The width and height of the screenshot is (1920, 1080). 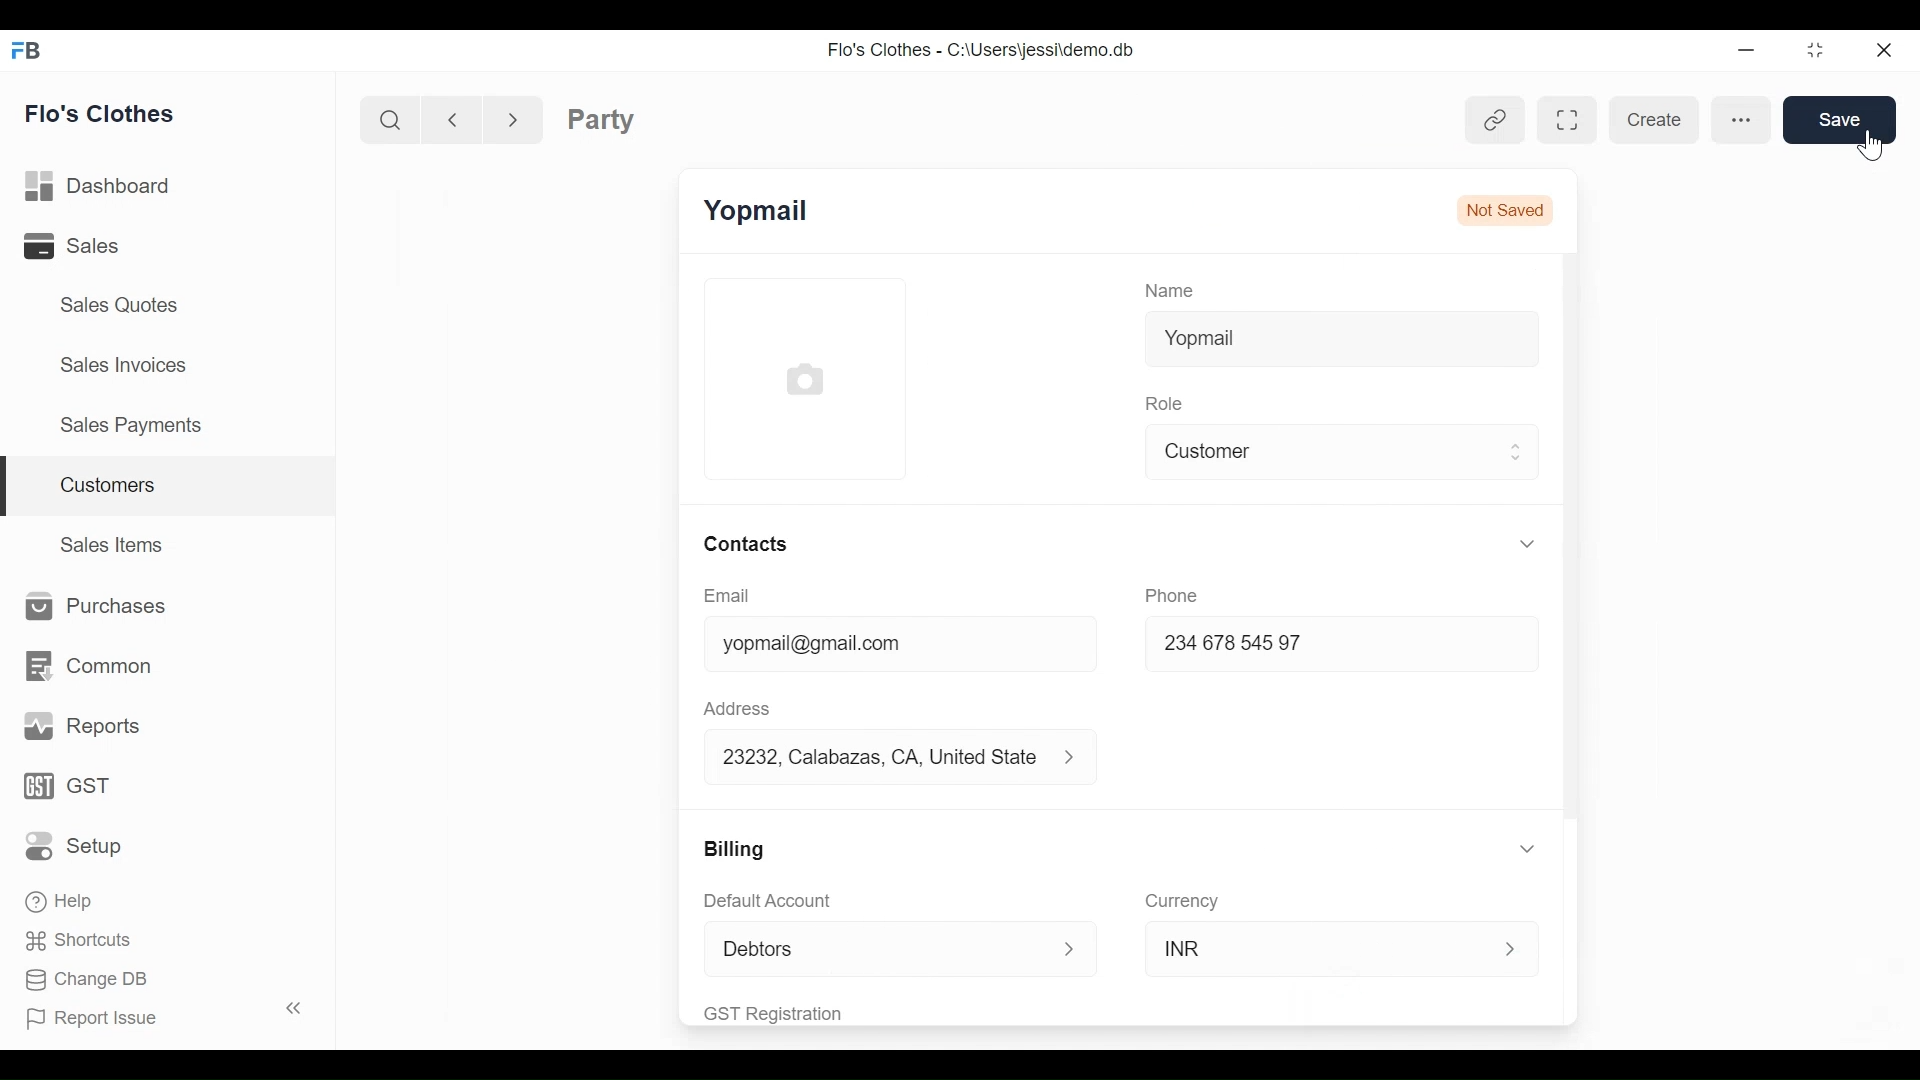 I want to click on Navigate Forward, so click(x=513, y=117).